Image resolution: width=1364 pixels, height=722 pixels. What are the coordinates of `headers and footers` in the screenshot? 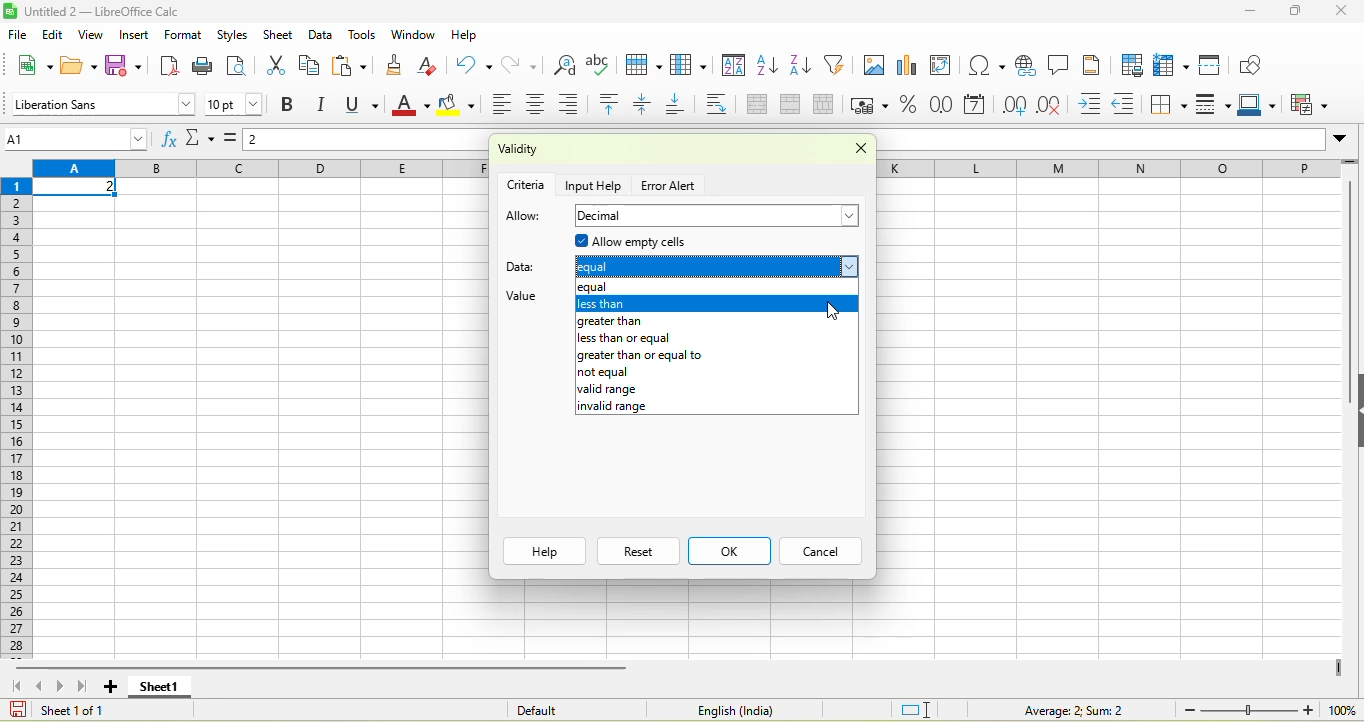 It's located at (1093, 64).